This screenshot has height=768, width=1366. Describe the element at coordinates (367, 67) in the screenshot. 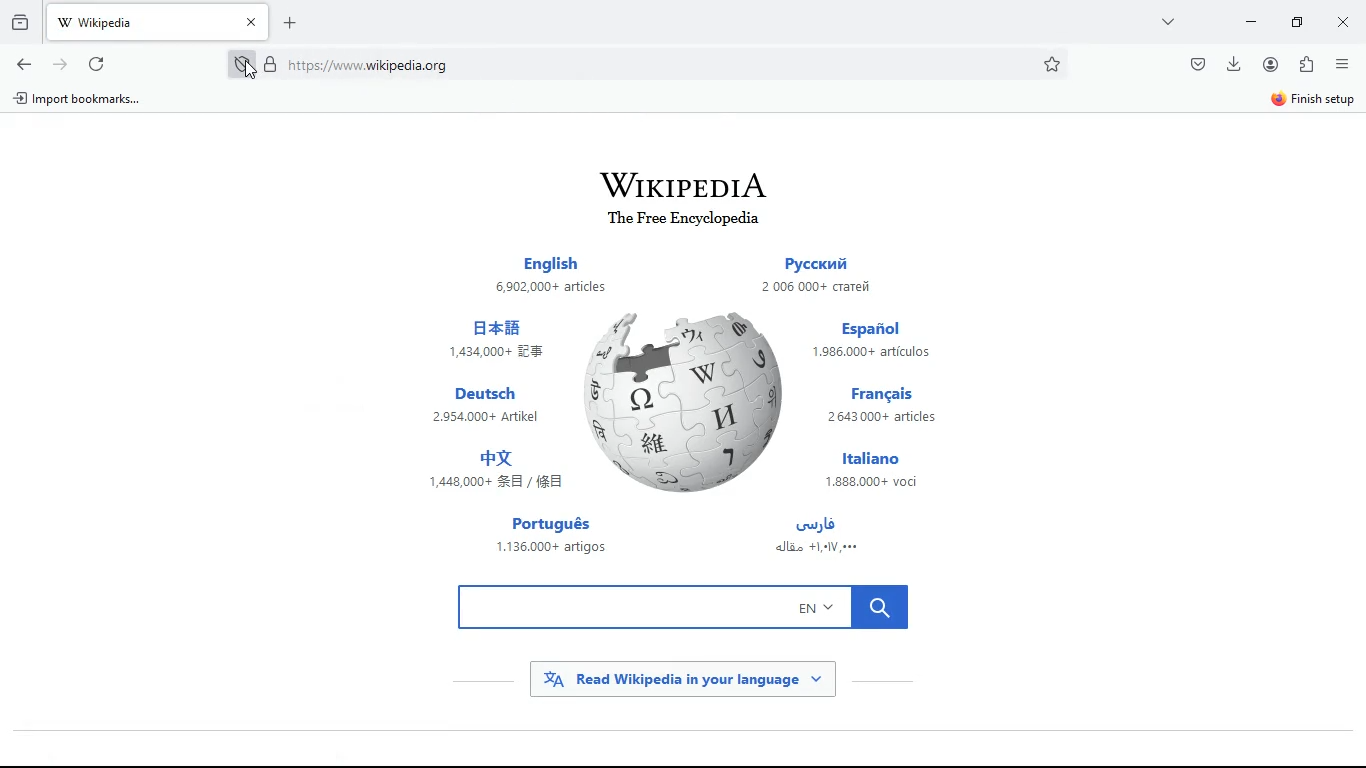

I see `\ttps:/ www. wikipedia.org` at that location.